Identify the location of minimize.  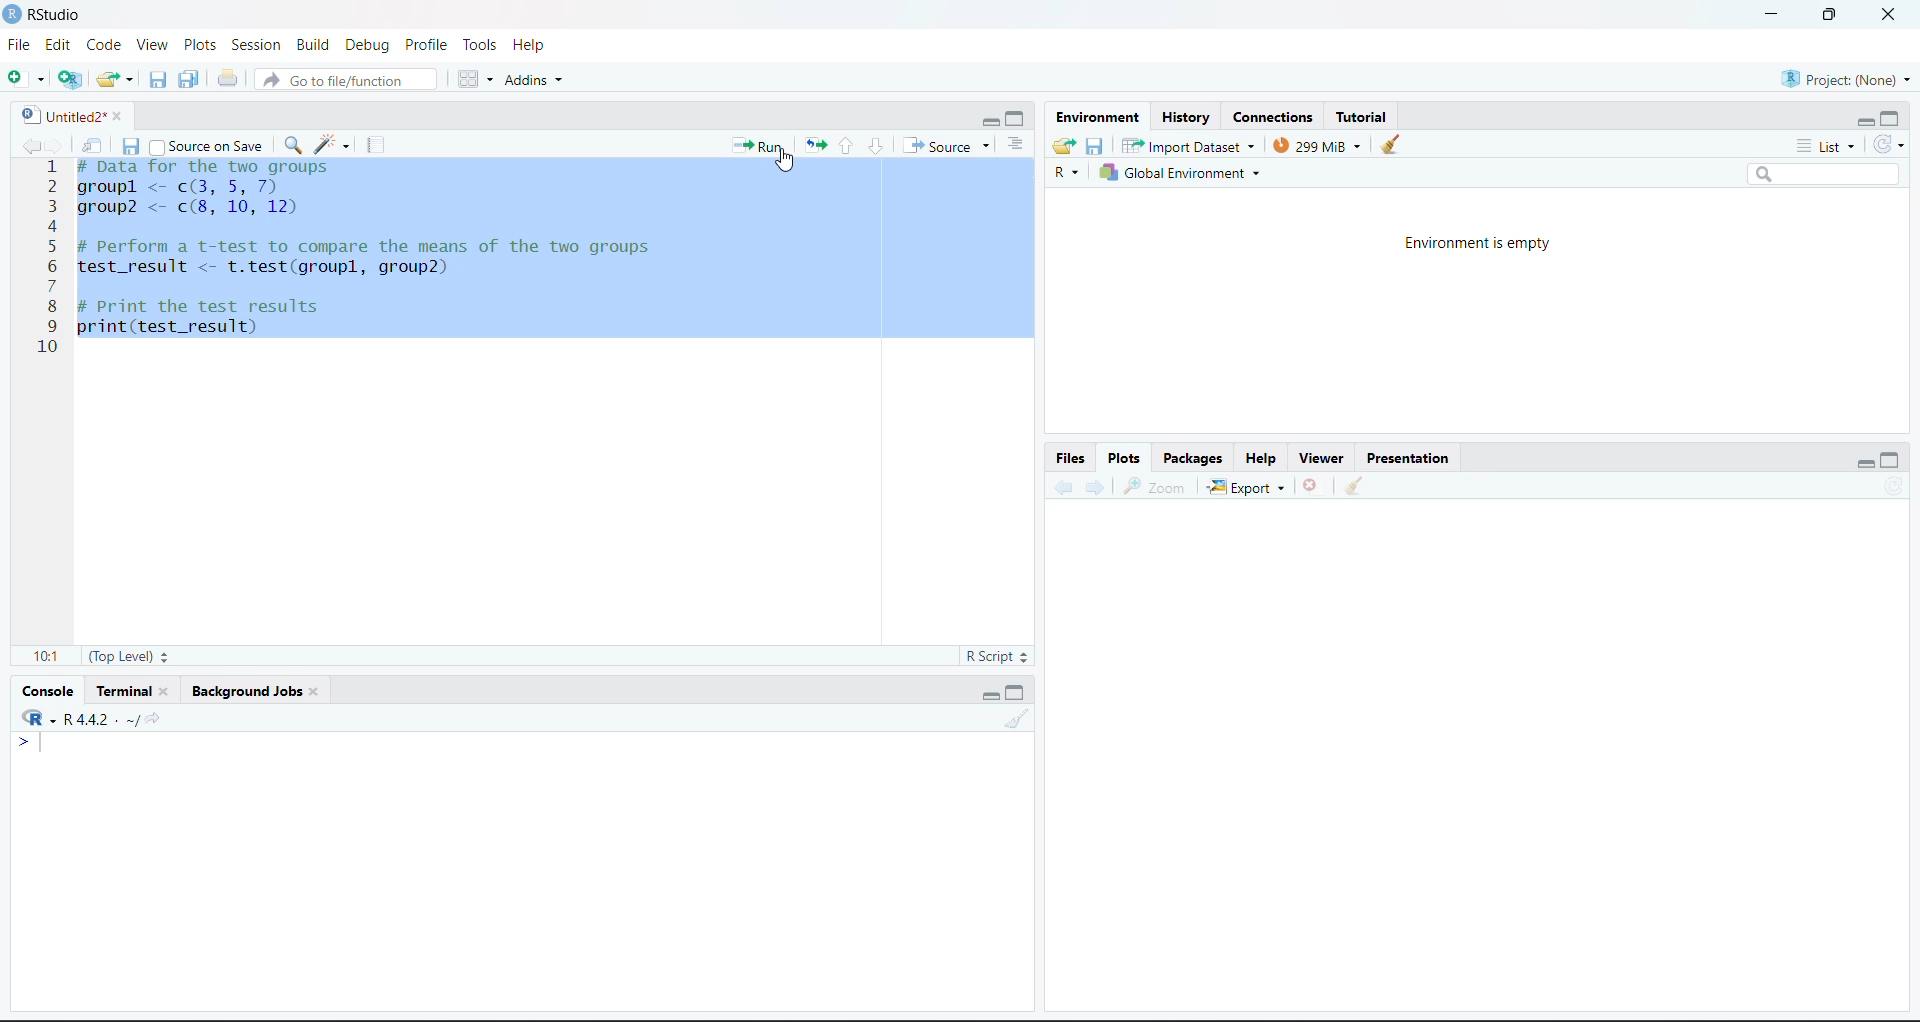
(992, 695).